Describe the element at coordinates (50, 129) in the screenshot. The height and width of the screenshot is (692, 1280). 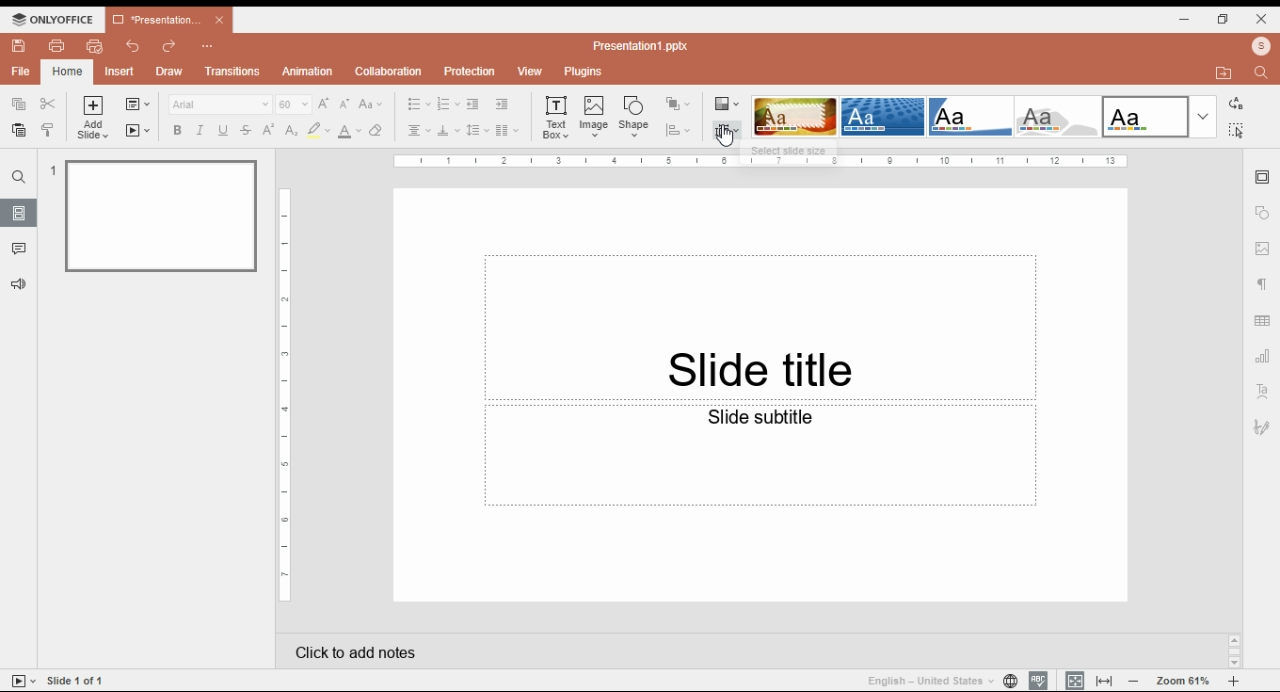
I see `copy style` at that location.